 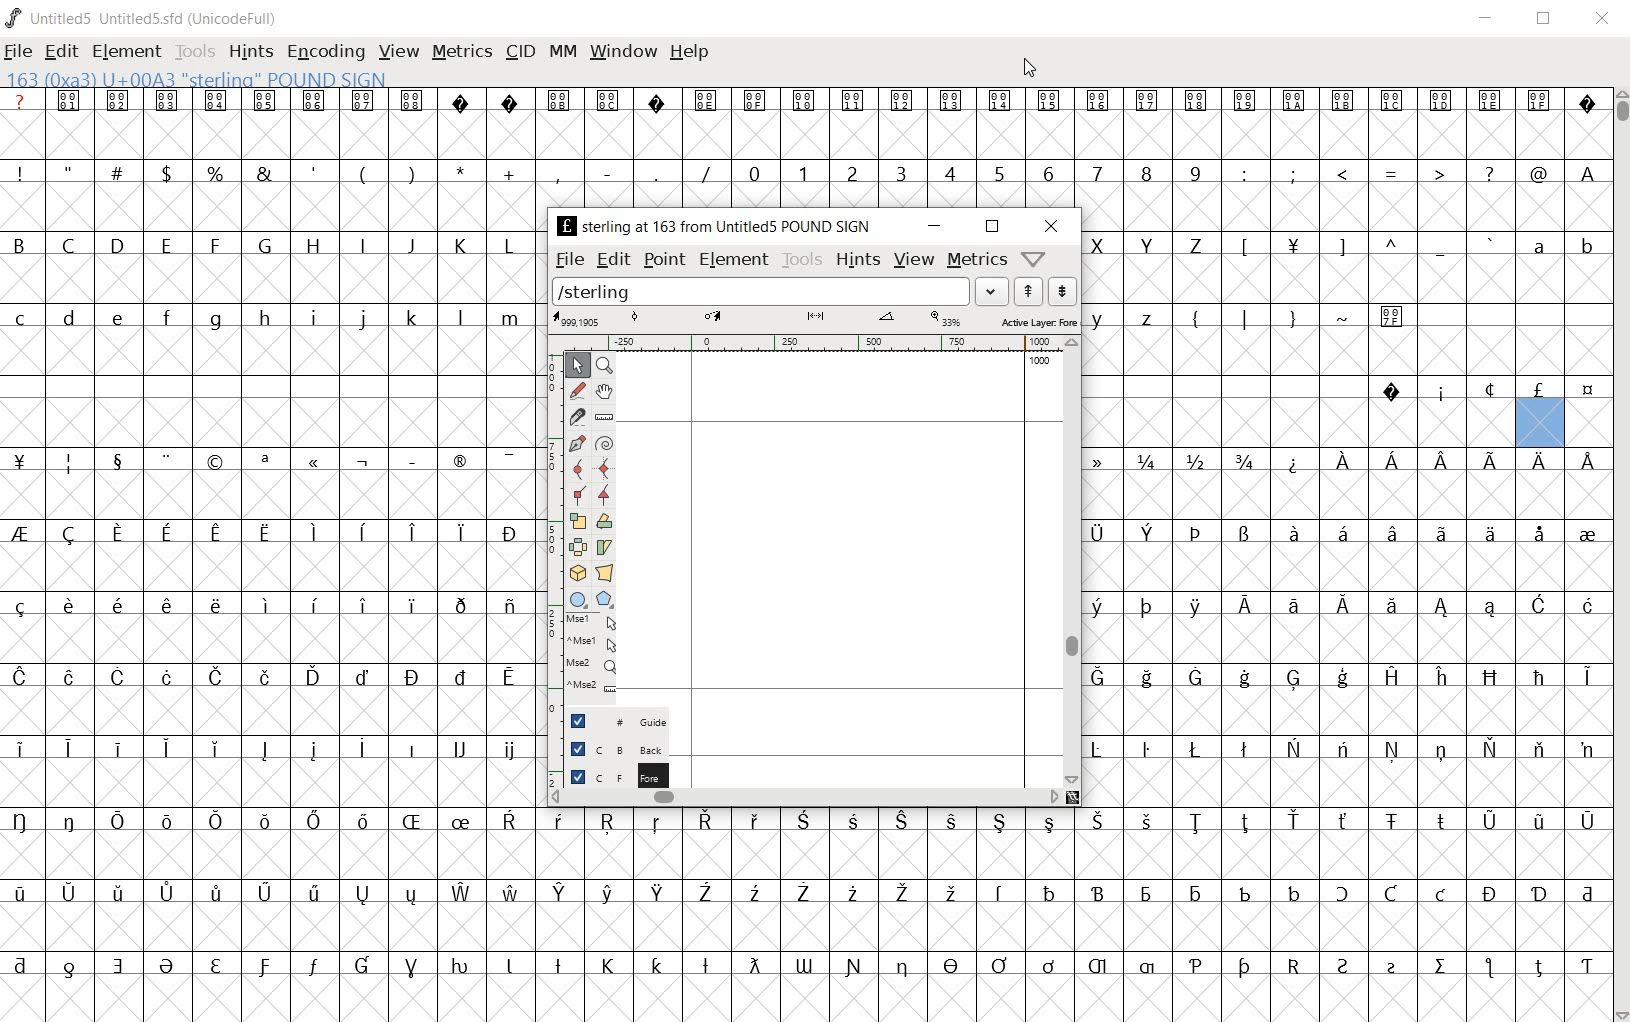 What do you see at coordinates (70, 891) in the screenshot?
I see `Symbol` at bounding box center [70, 891].